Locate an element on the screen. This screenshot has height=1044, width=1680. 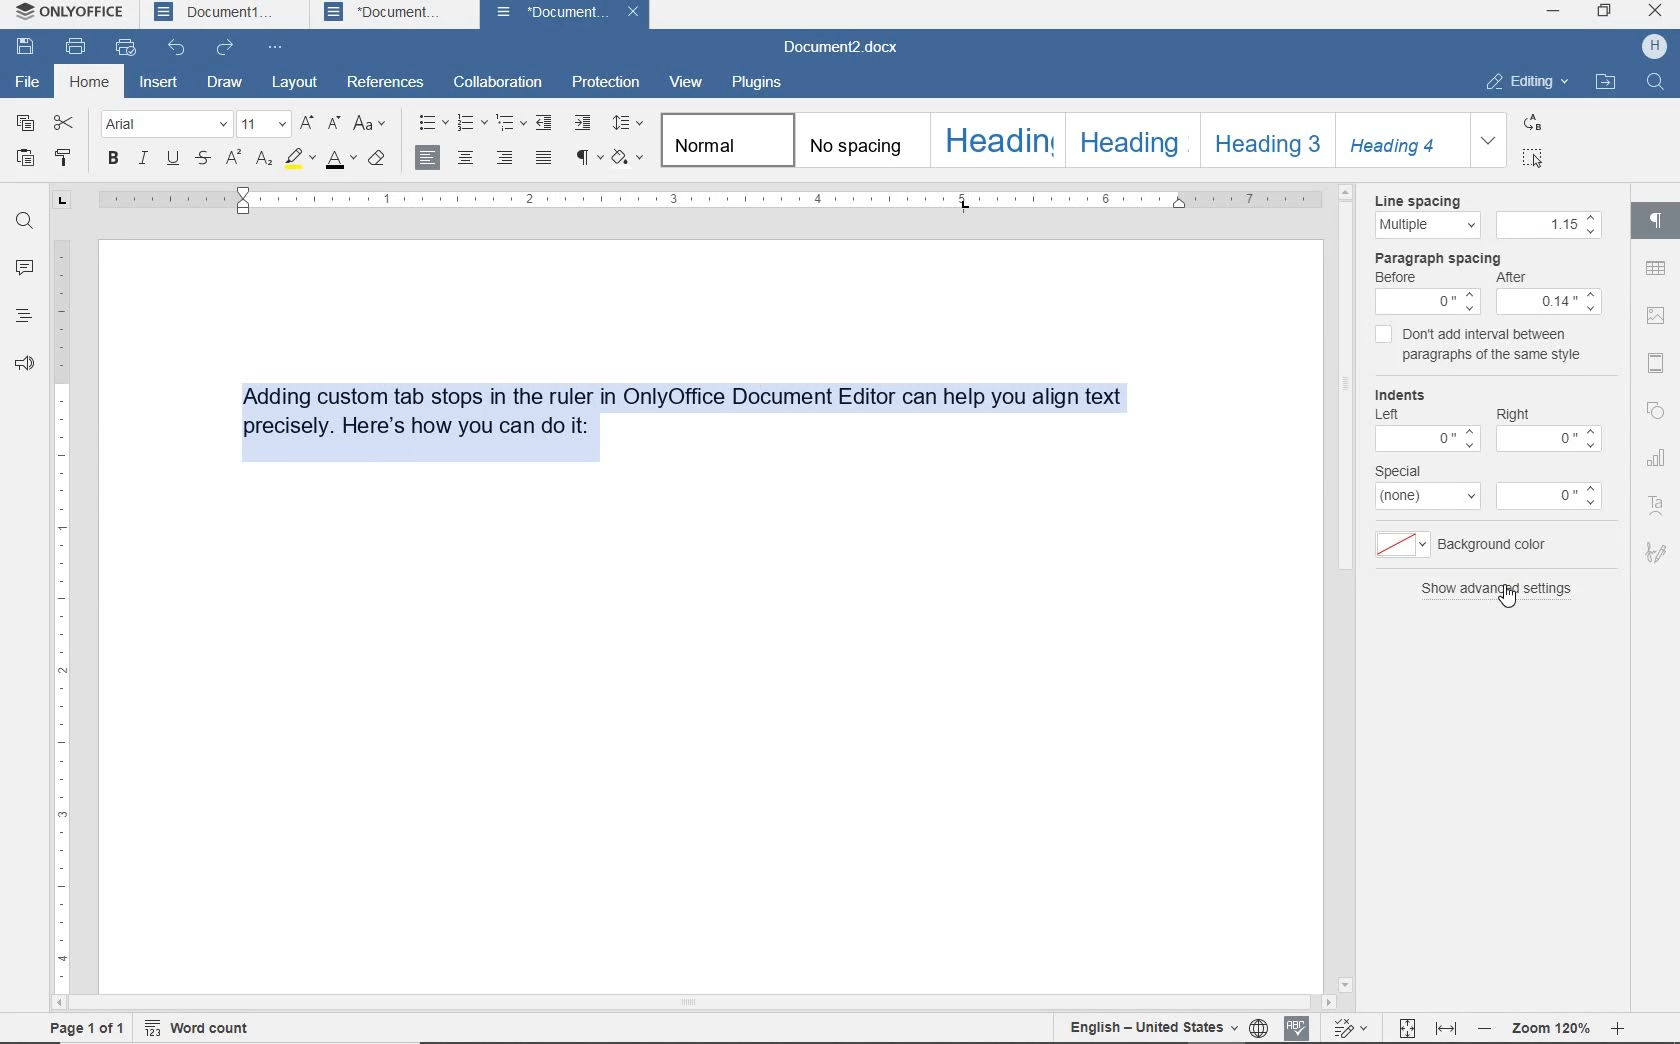
italic is located at coordinates (144, 160).